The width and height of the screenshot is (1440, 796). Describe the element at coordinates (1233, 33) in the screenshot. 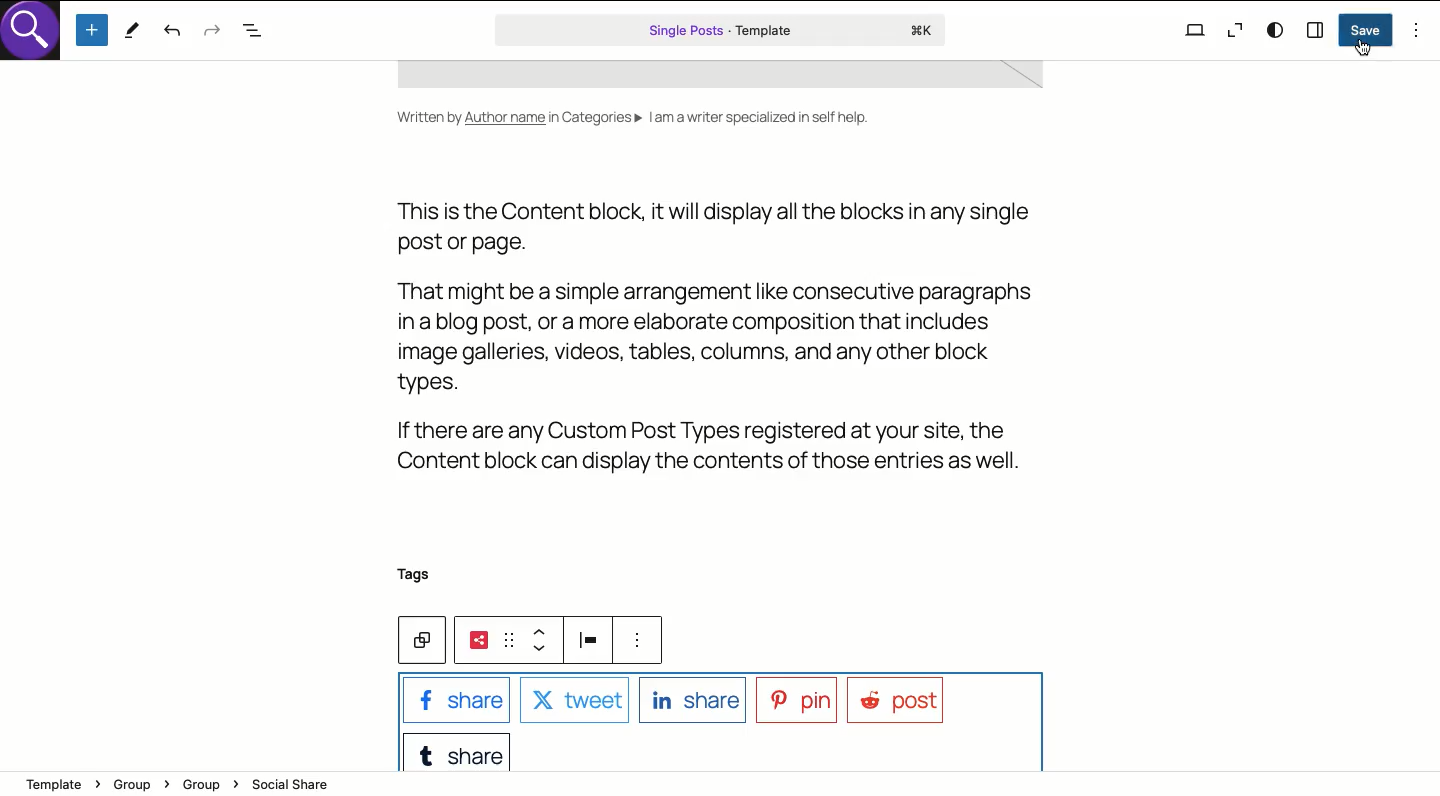

I see `Zoom out` at that location.